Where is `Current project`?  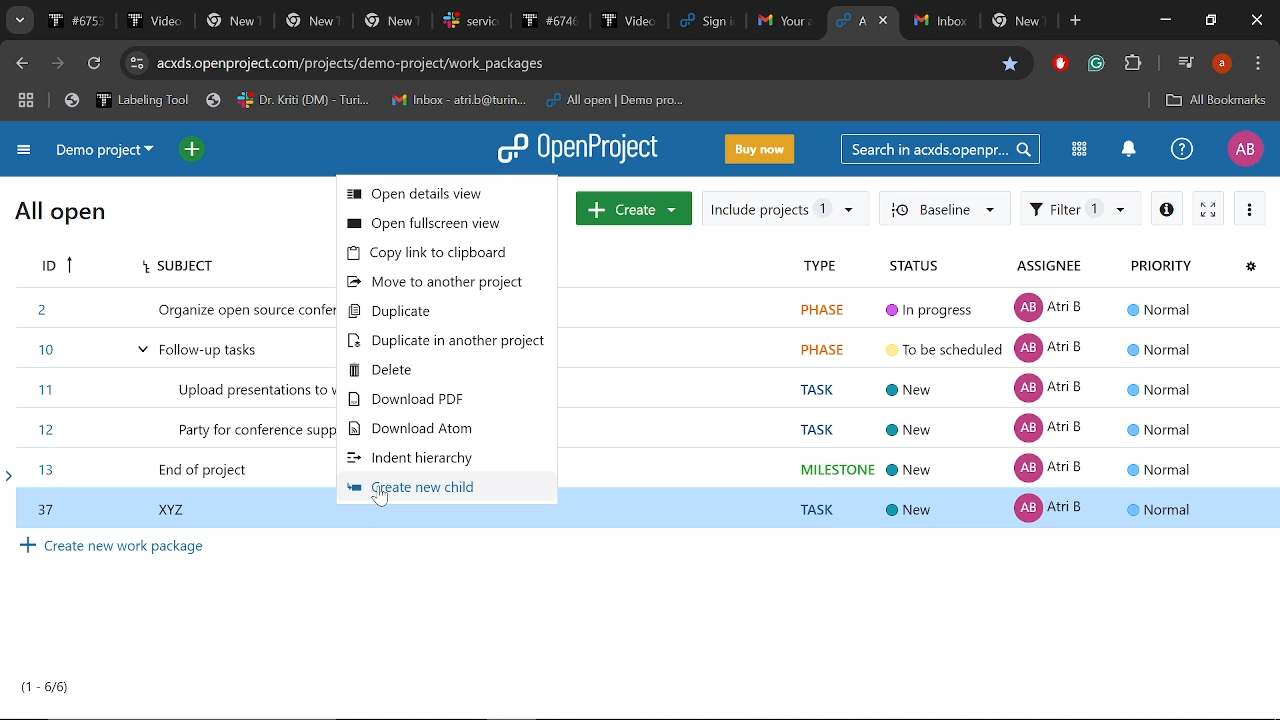
Current project is located at coordinates (110, 151).